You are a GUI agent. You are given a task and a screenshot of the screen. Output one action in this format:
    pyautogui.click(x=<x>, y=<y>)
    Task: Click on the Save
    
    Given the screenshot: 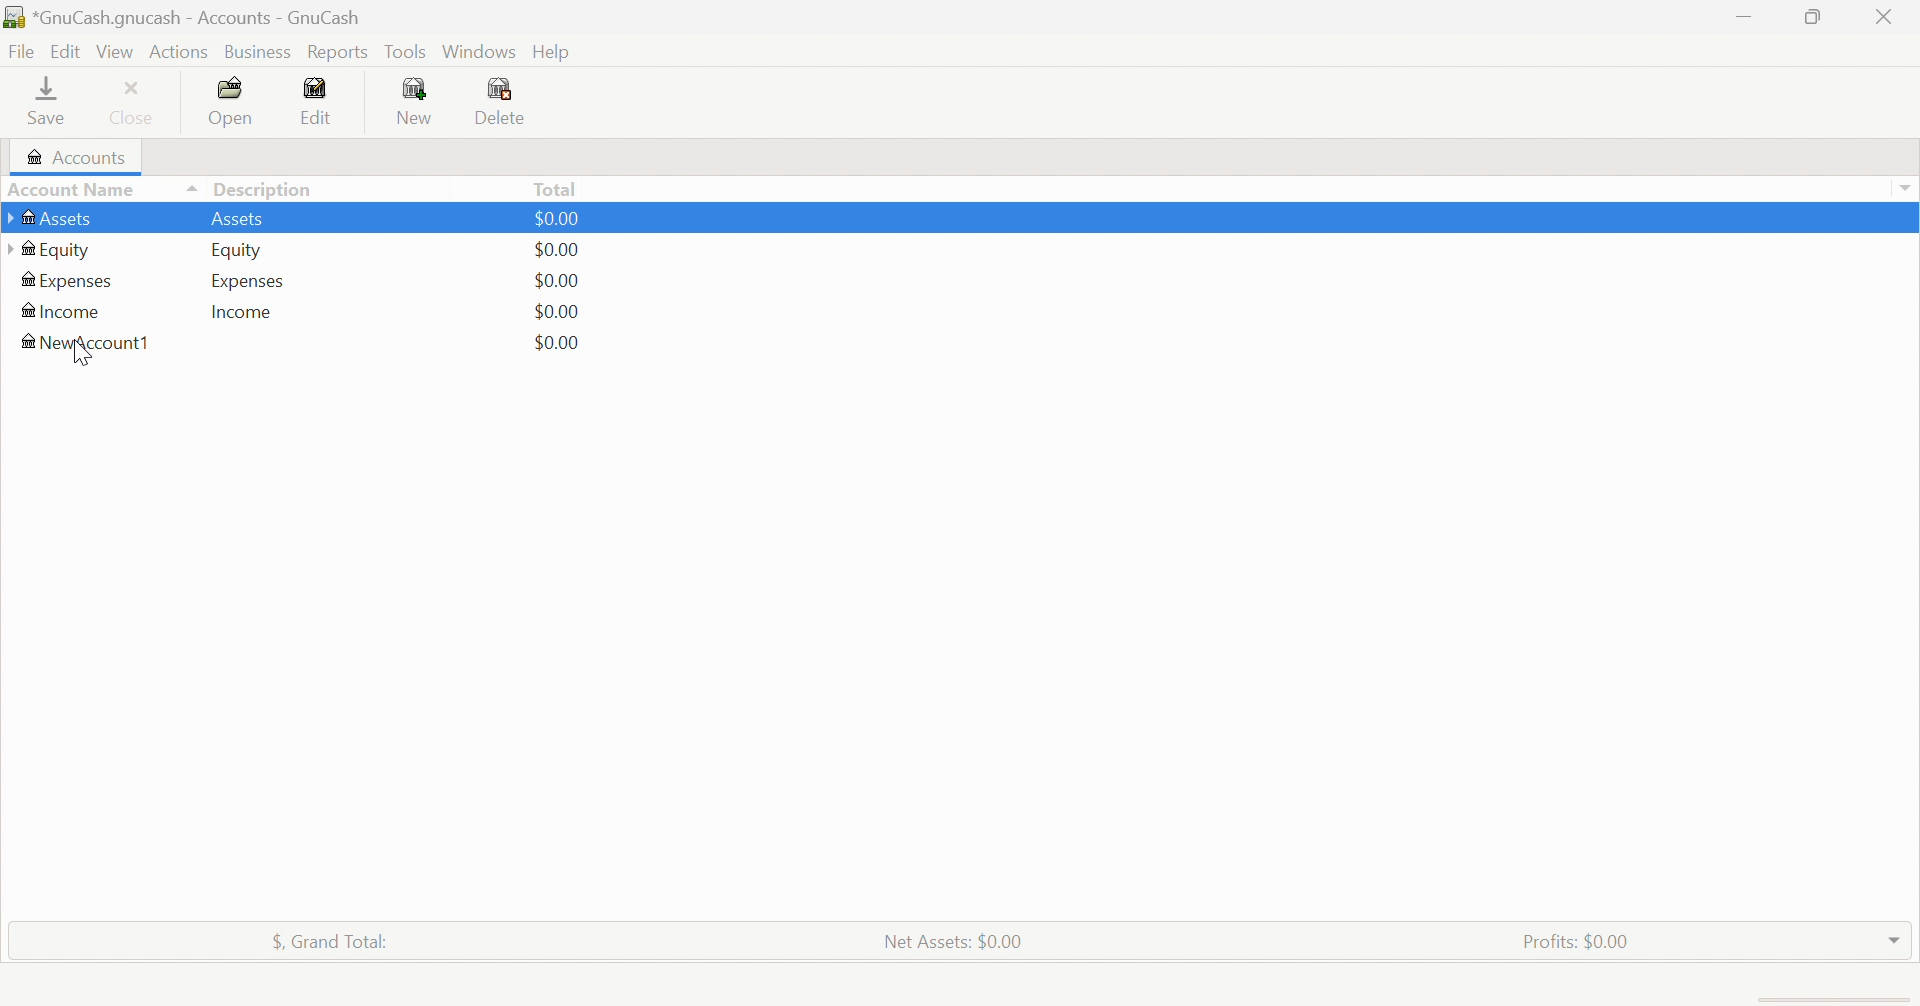 What is the action you would take?
    pyautogui.click(x=49, y=103)
    